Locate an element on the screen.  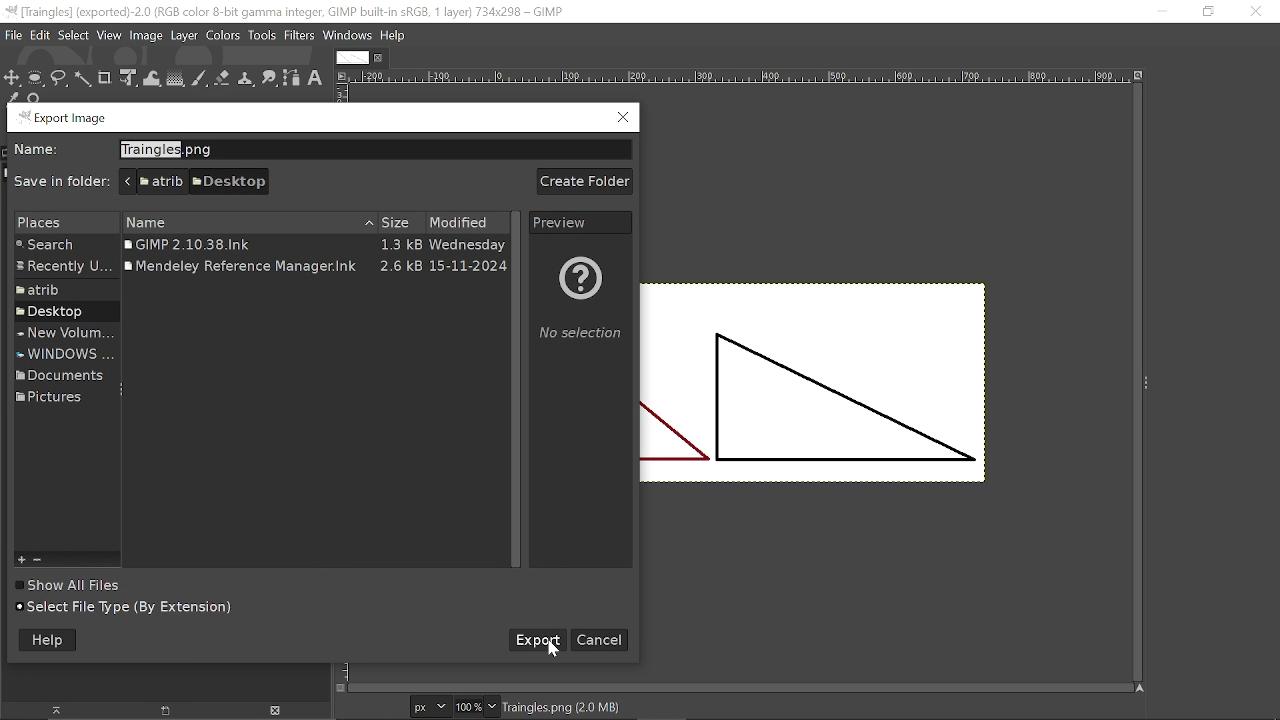
Show all files is located at coordinates (72, 586).